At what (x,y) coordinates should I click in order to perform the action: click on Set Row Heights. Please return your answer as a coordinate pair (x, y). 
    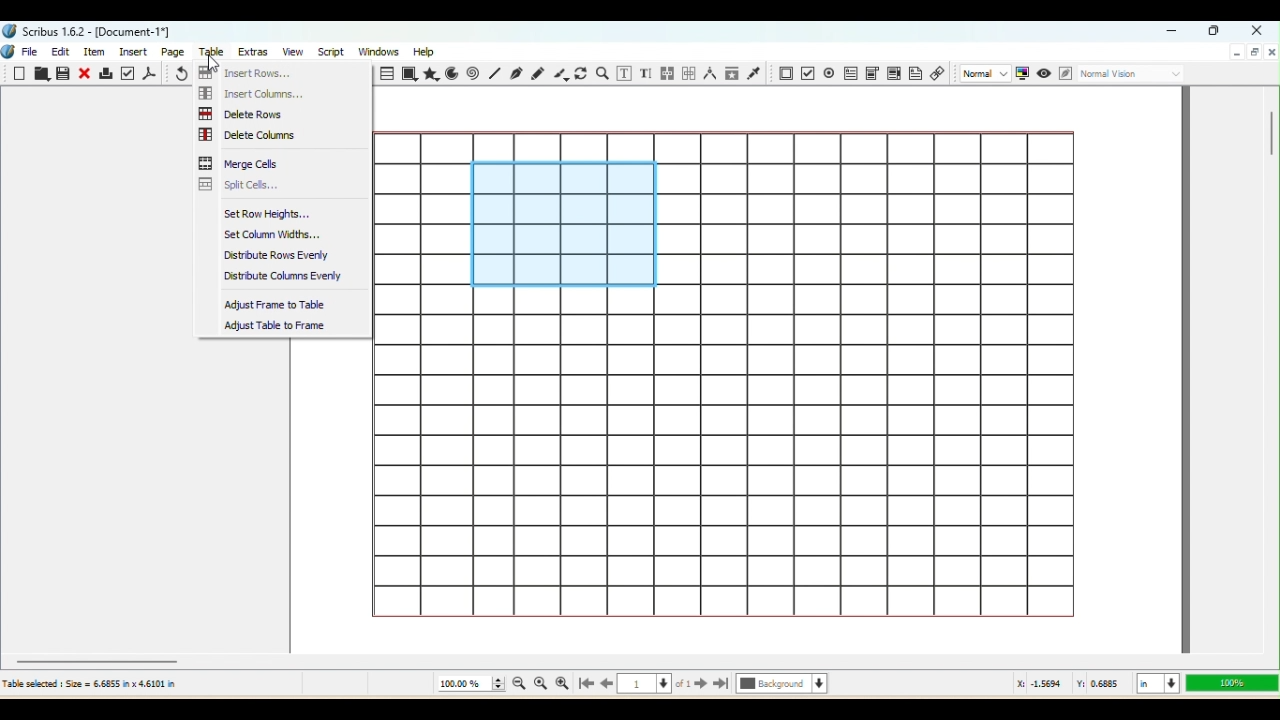
    Looking at the image, I should click on (279, 215).